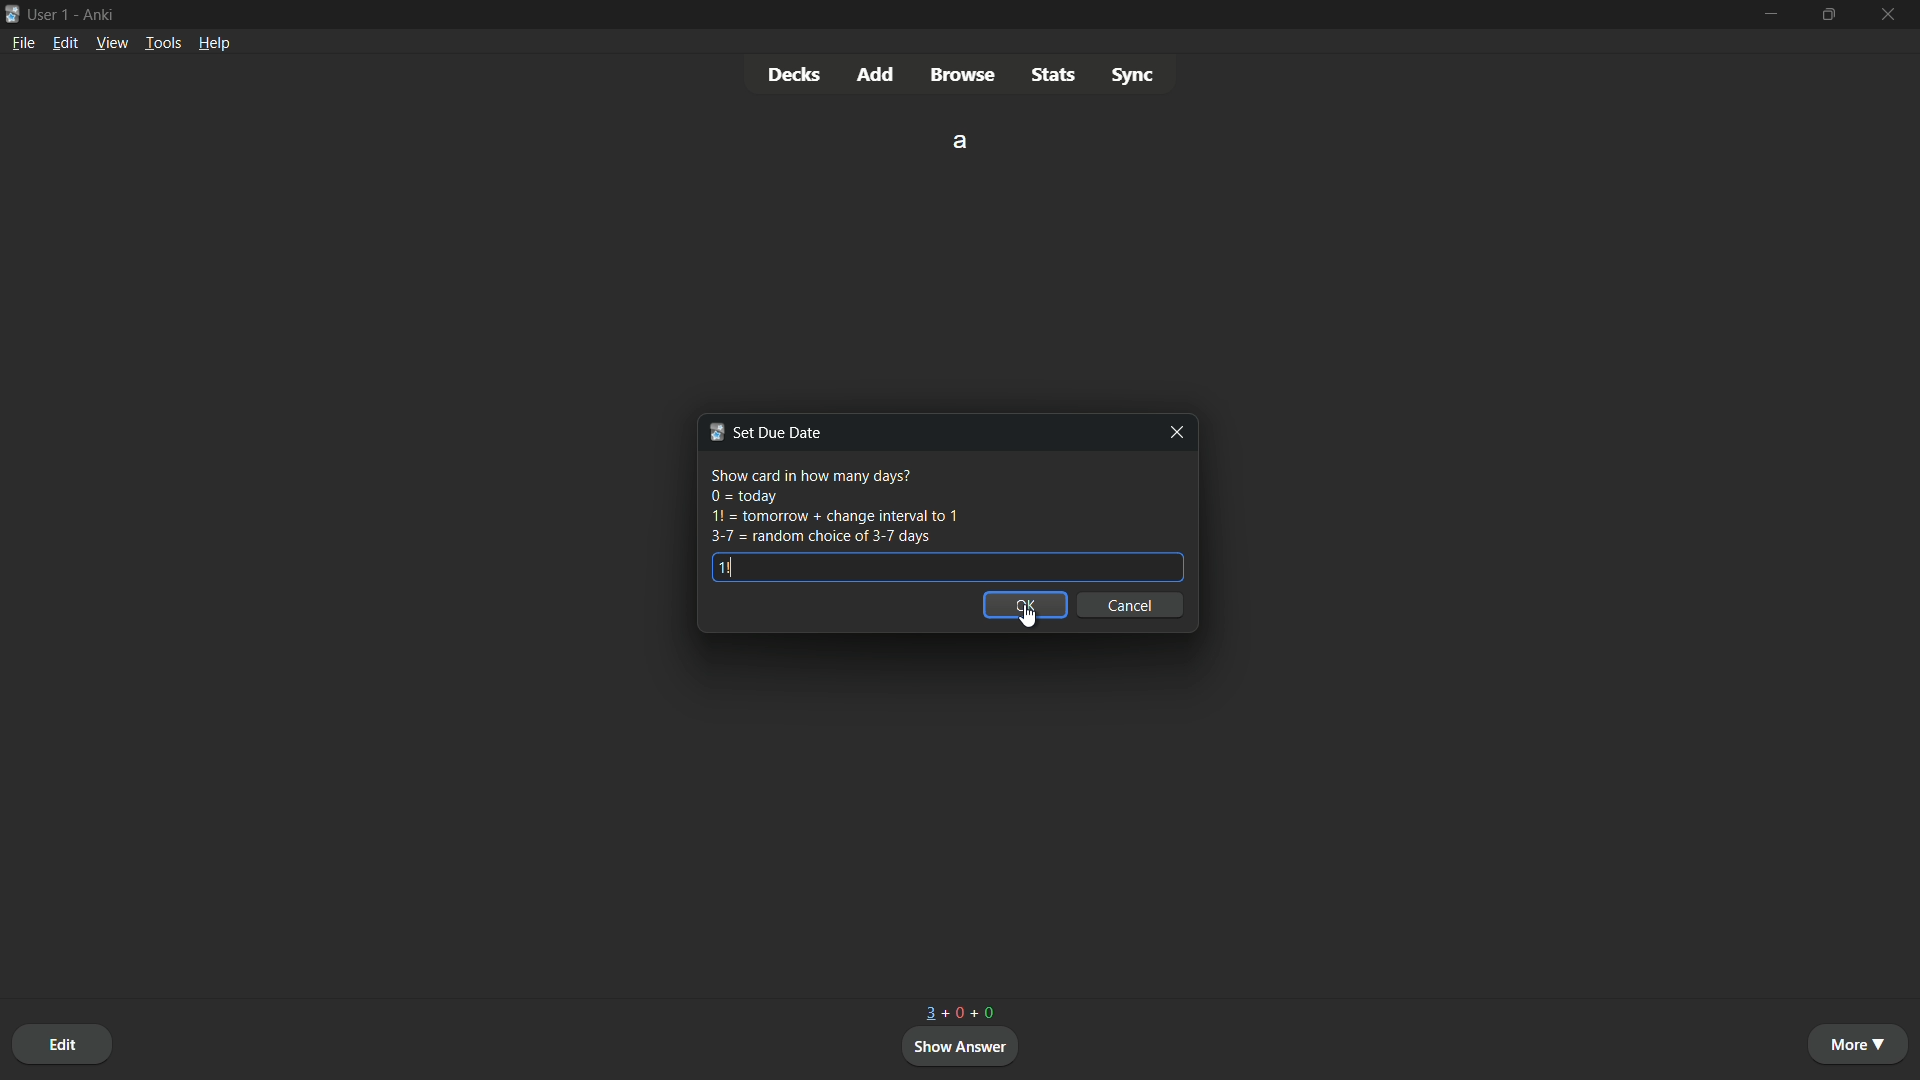  What do you see at coordinates (1023, 606) in the screenshot?
I see `ok` at bounding box center [1023, 606].